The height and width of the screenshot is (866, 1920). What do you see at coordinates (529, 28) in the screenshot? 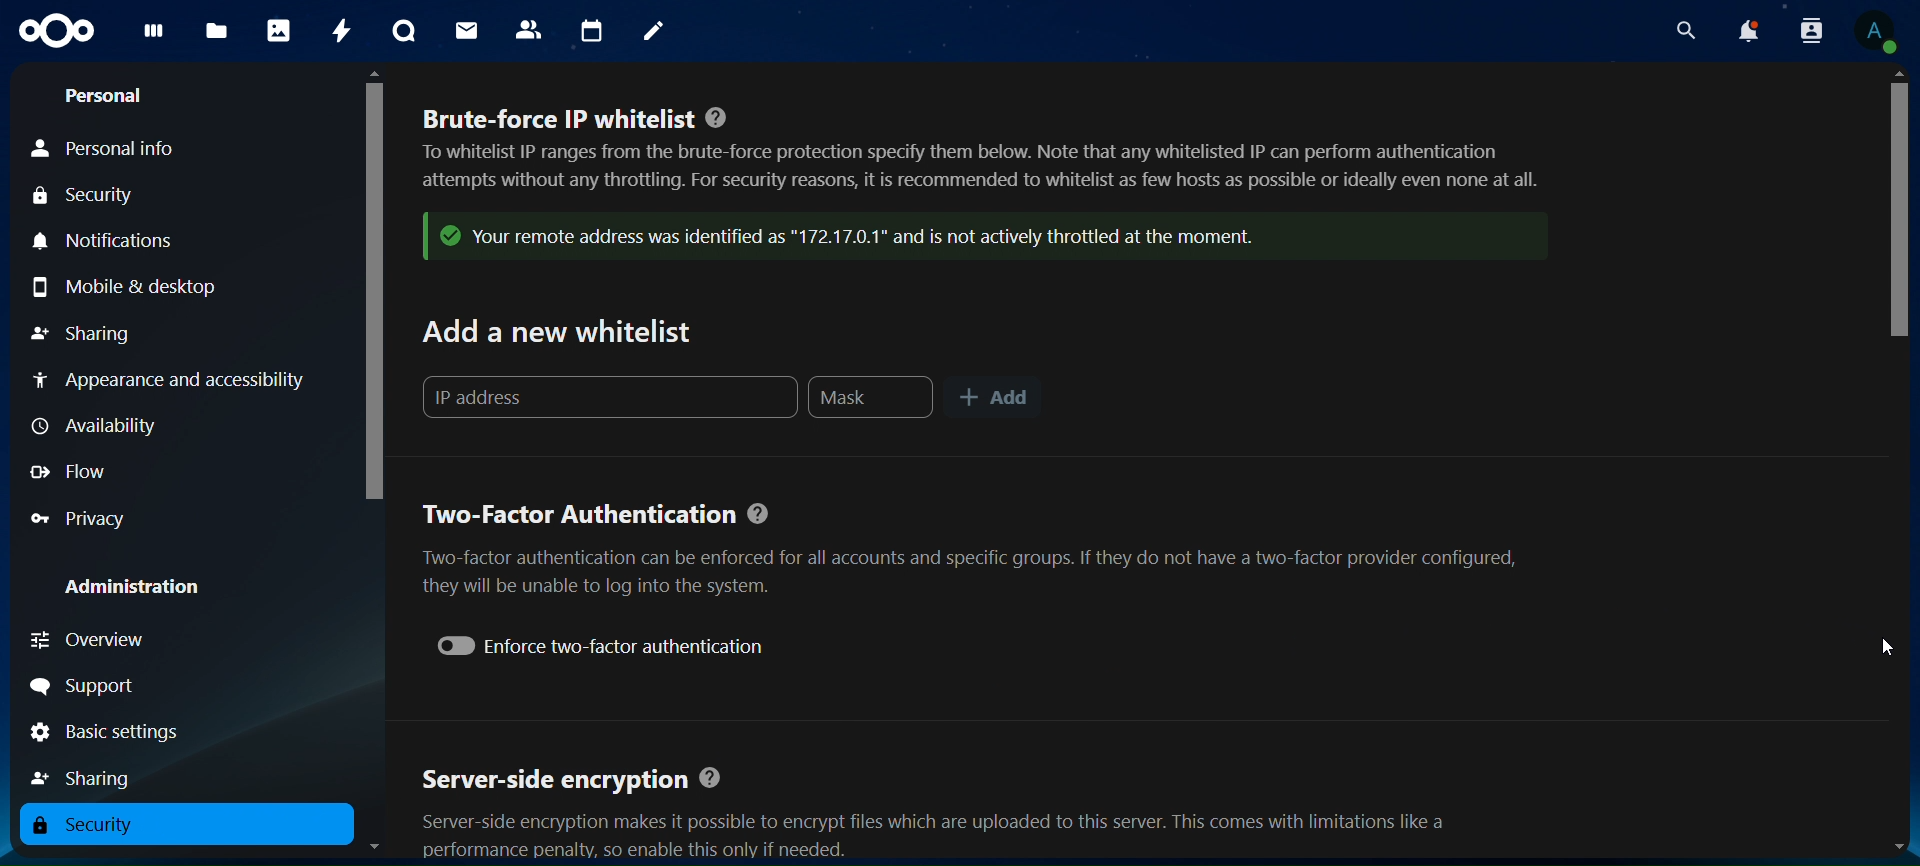
I see `contact` at bounding box center [529, 28].